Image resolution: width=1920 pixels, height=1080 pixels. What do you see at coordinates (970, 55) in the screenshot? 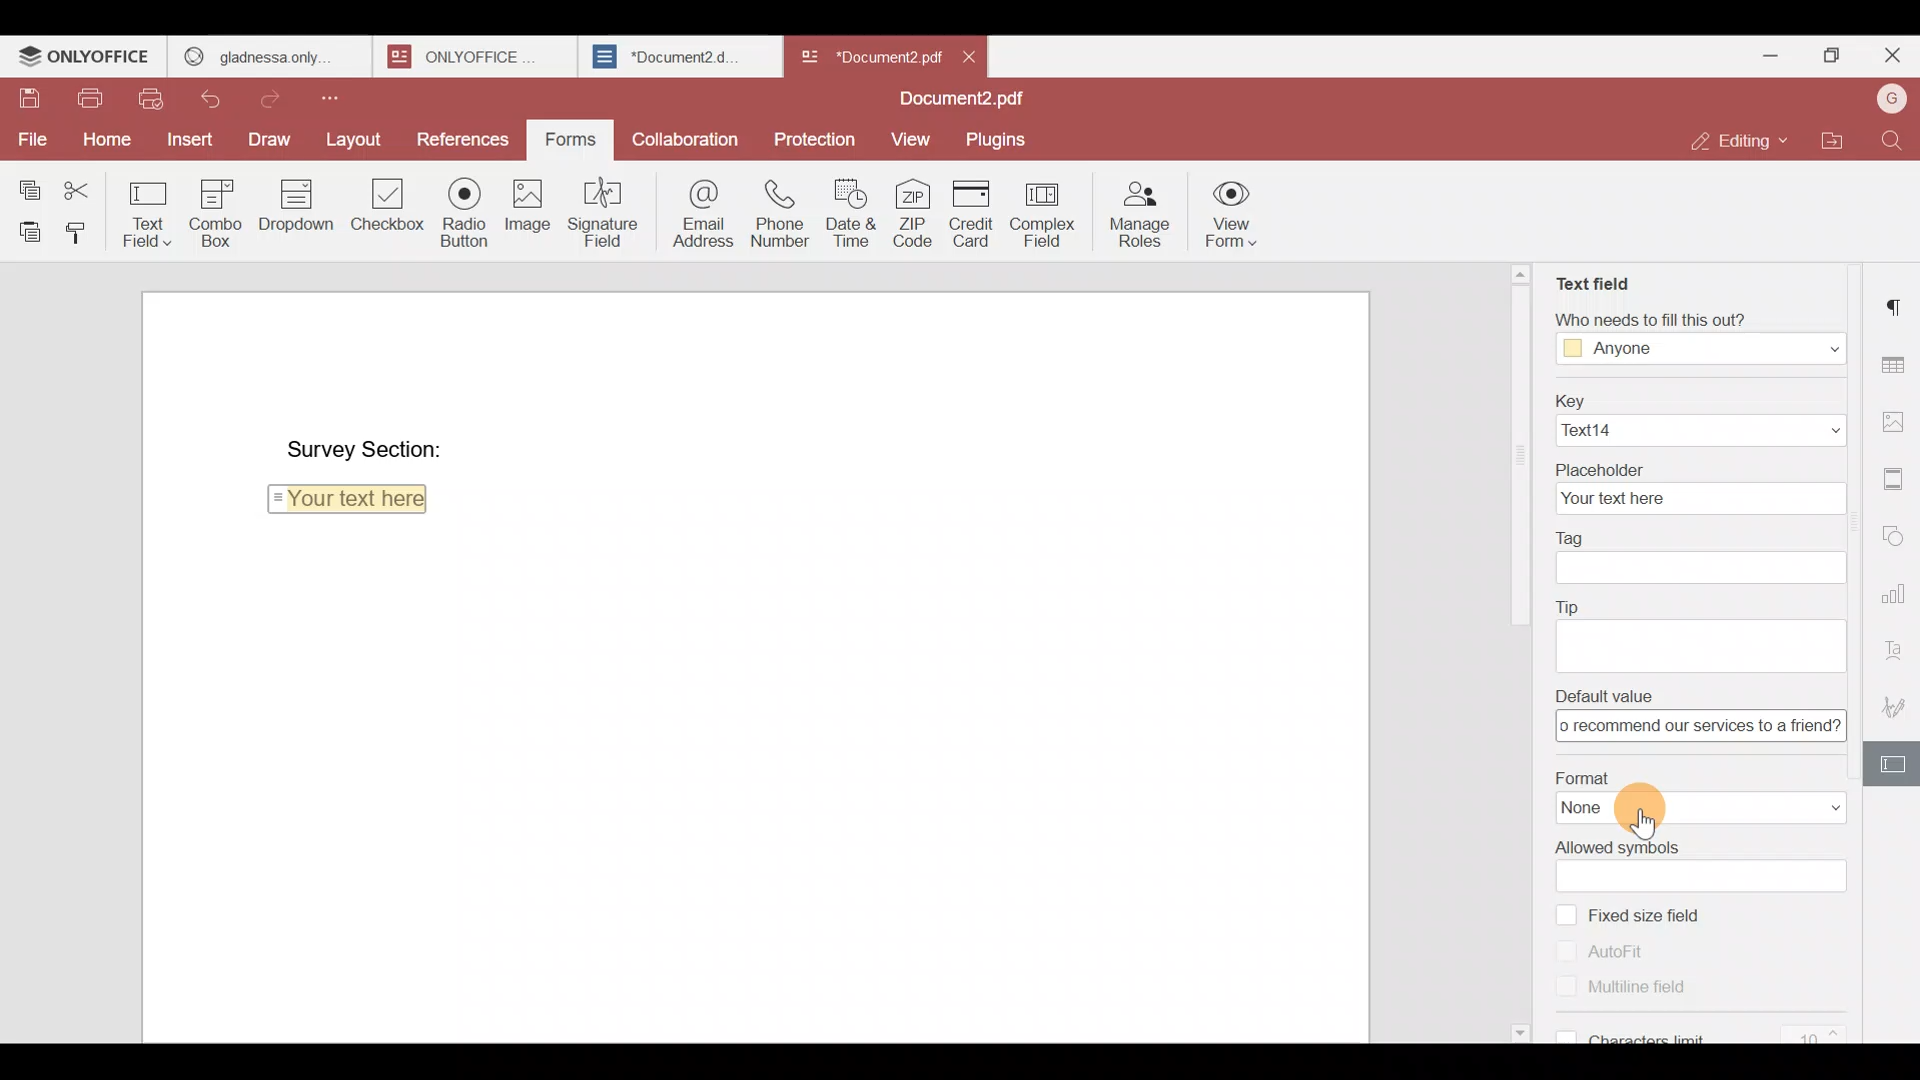
I see `Close` at bounding box center [970, 55].